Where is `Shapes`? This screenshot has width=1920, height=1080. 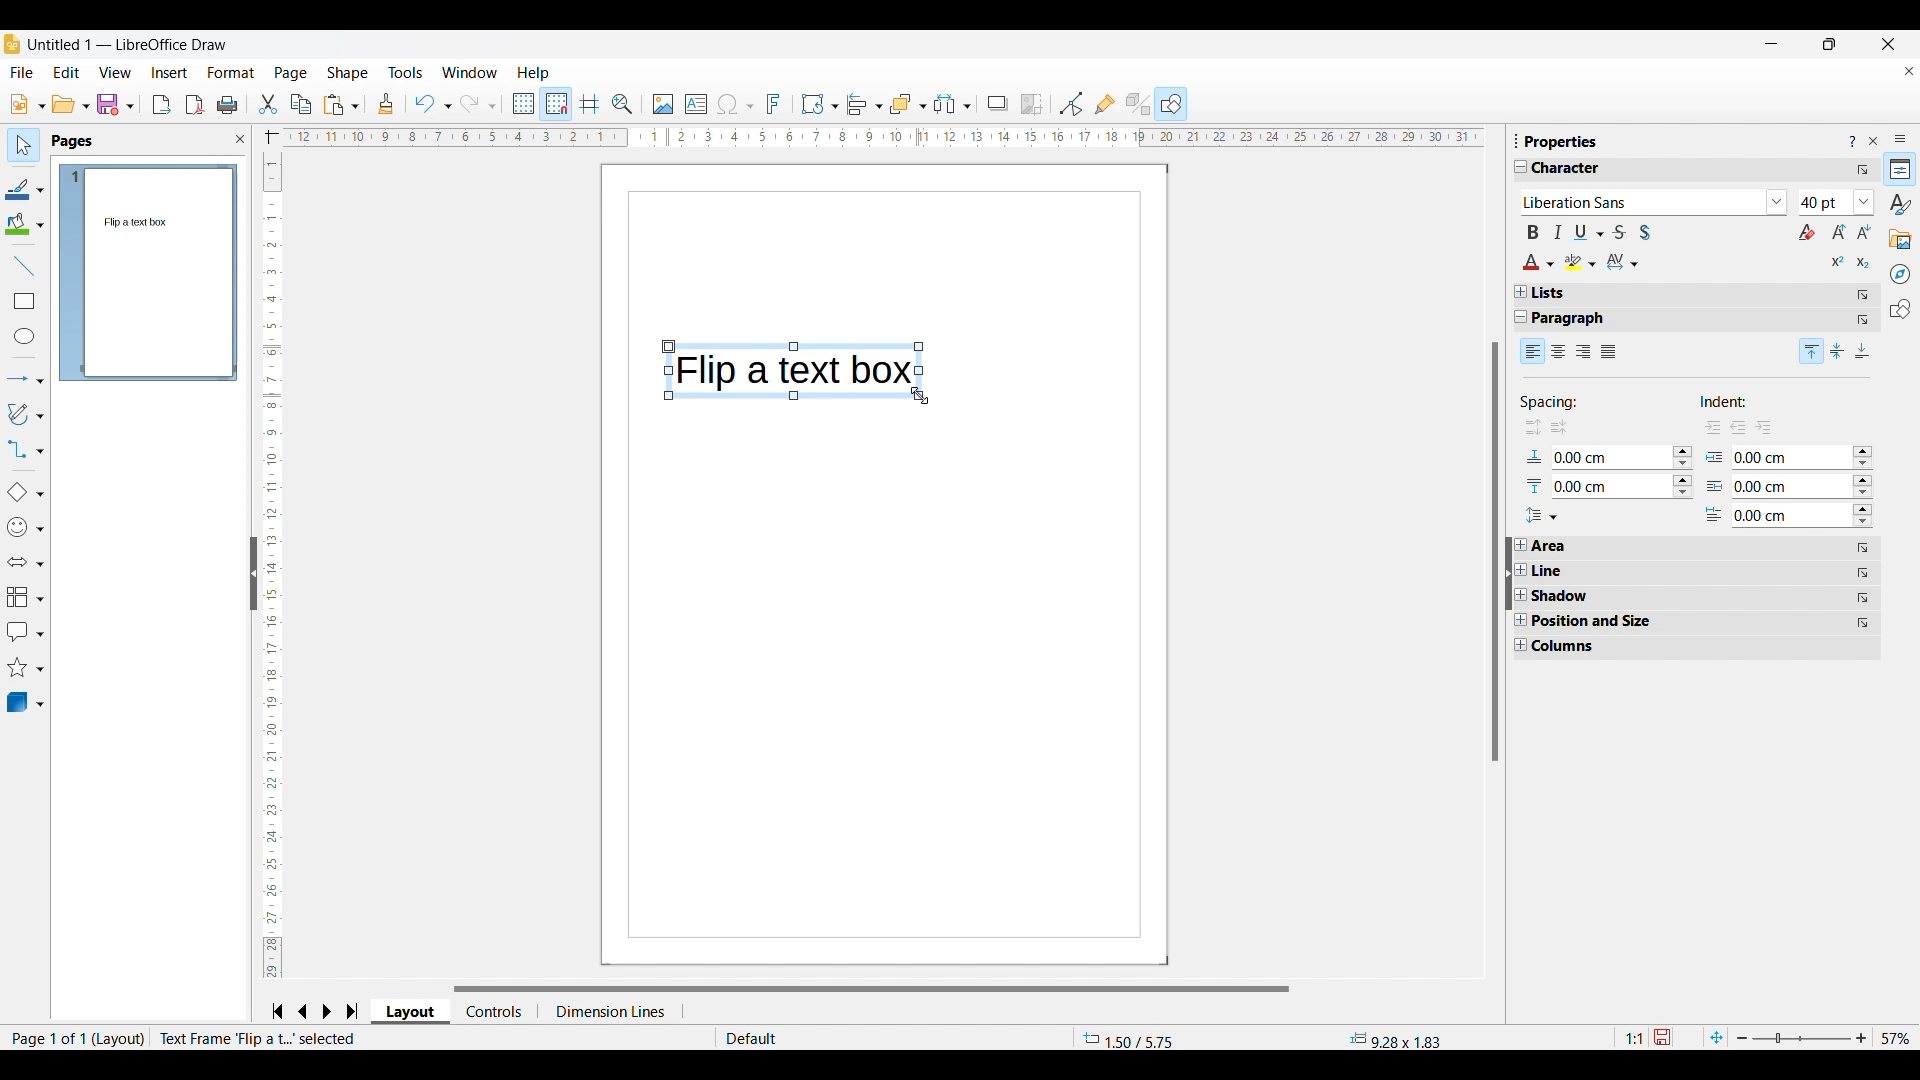 Shapes is located at coordinates (1901, 309).